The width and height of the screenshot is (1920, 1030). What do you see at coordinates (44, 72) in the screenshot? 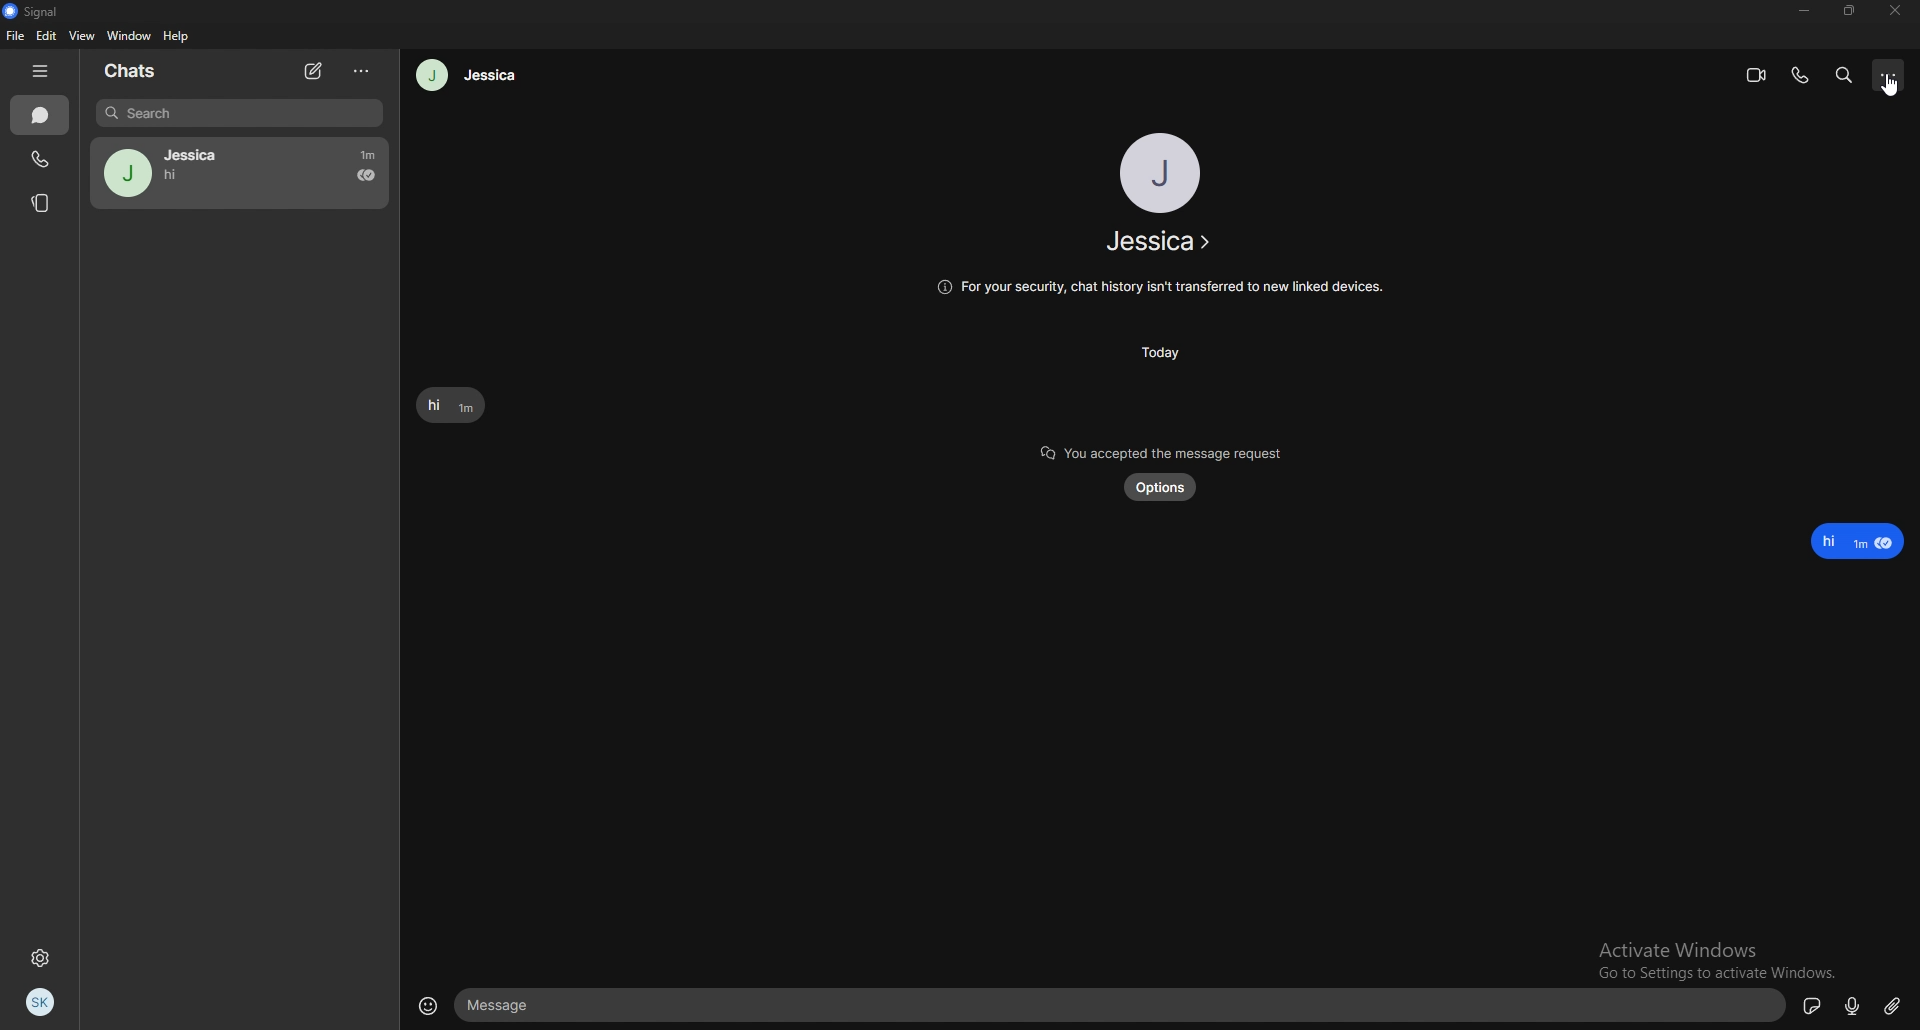
I see `hide tabs` at bounding box center [44, 72].